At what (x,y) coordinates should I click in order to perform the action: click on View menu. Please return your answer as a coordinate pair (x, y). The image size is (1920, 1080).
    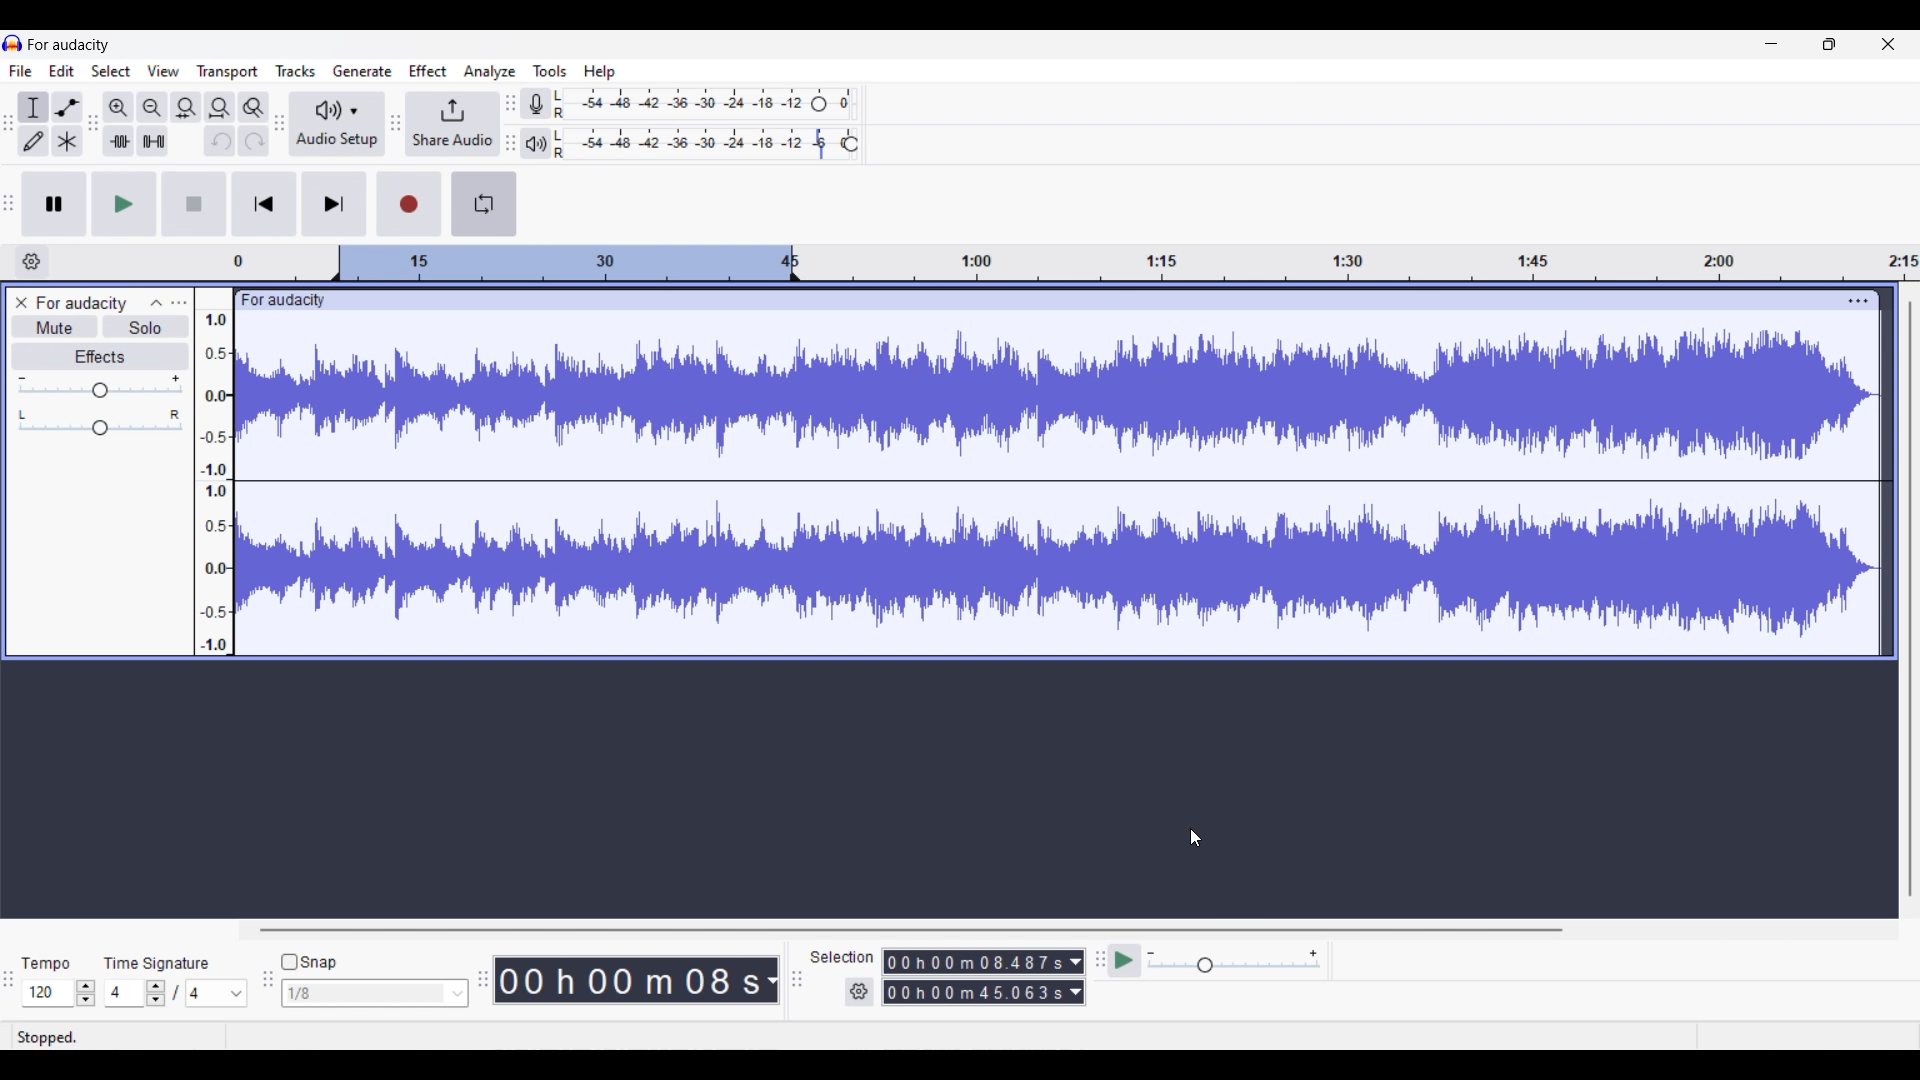
    Looking at the image, I should click on (164, 71).